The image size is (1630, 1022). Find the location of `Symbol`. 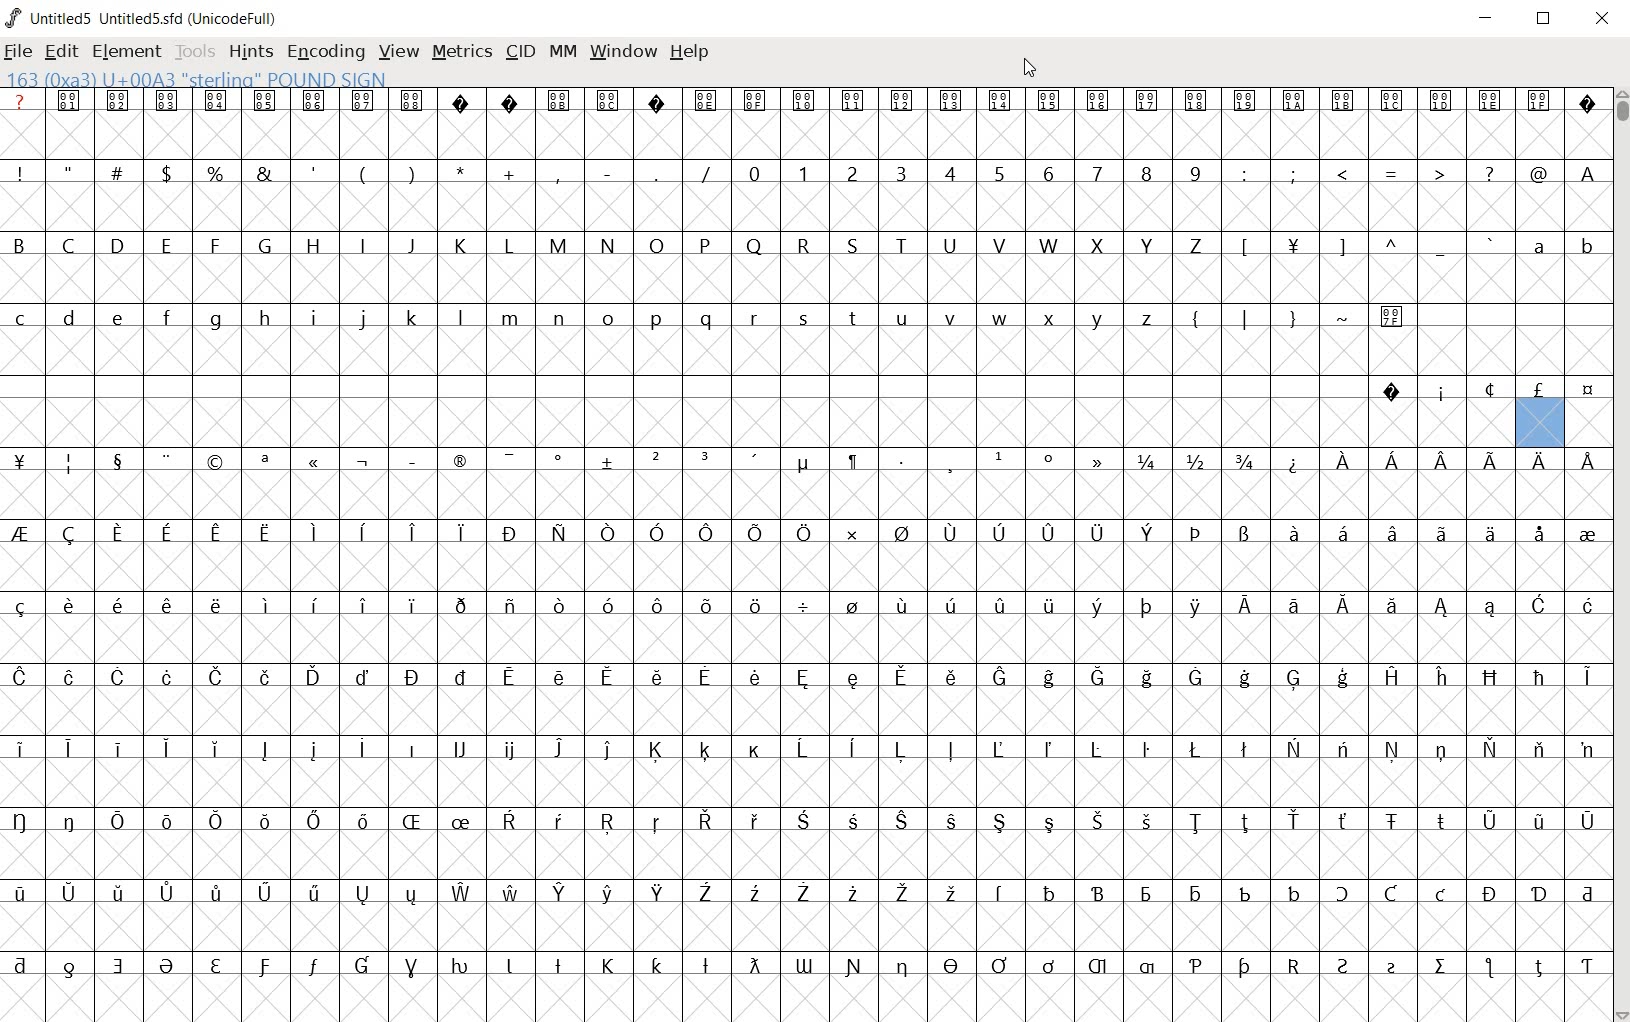

Symbol is located at coordinates (1390, 894).